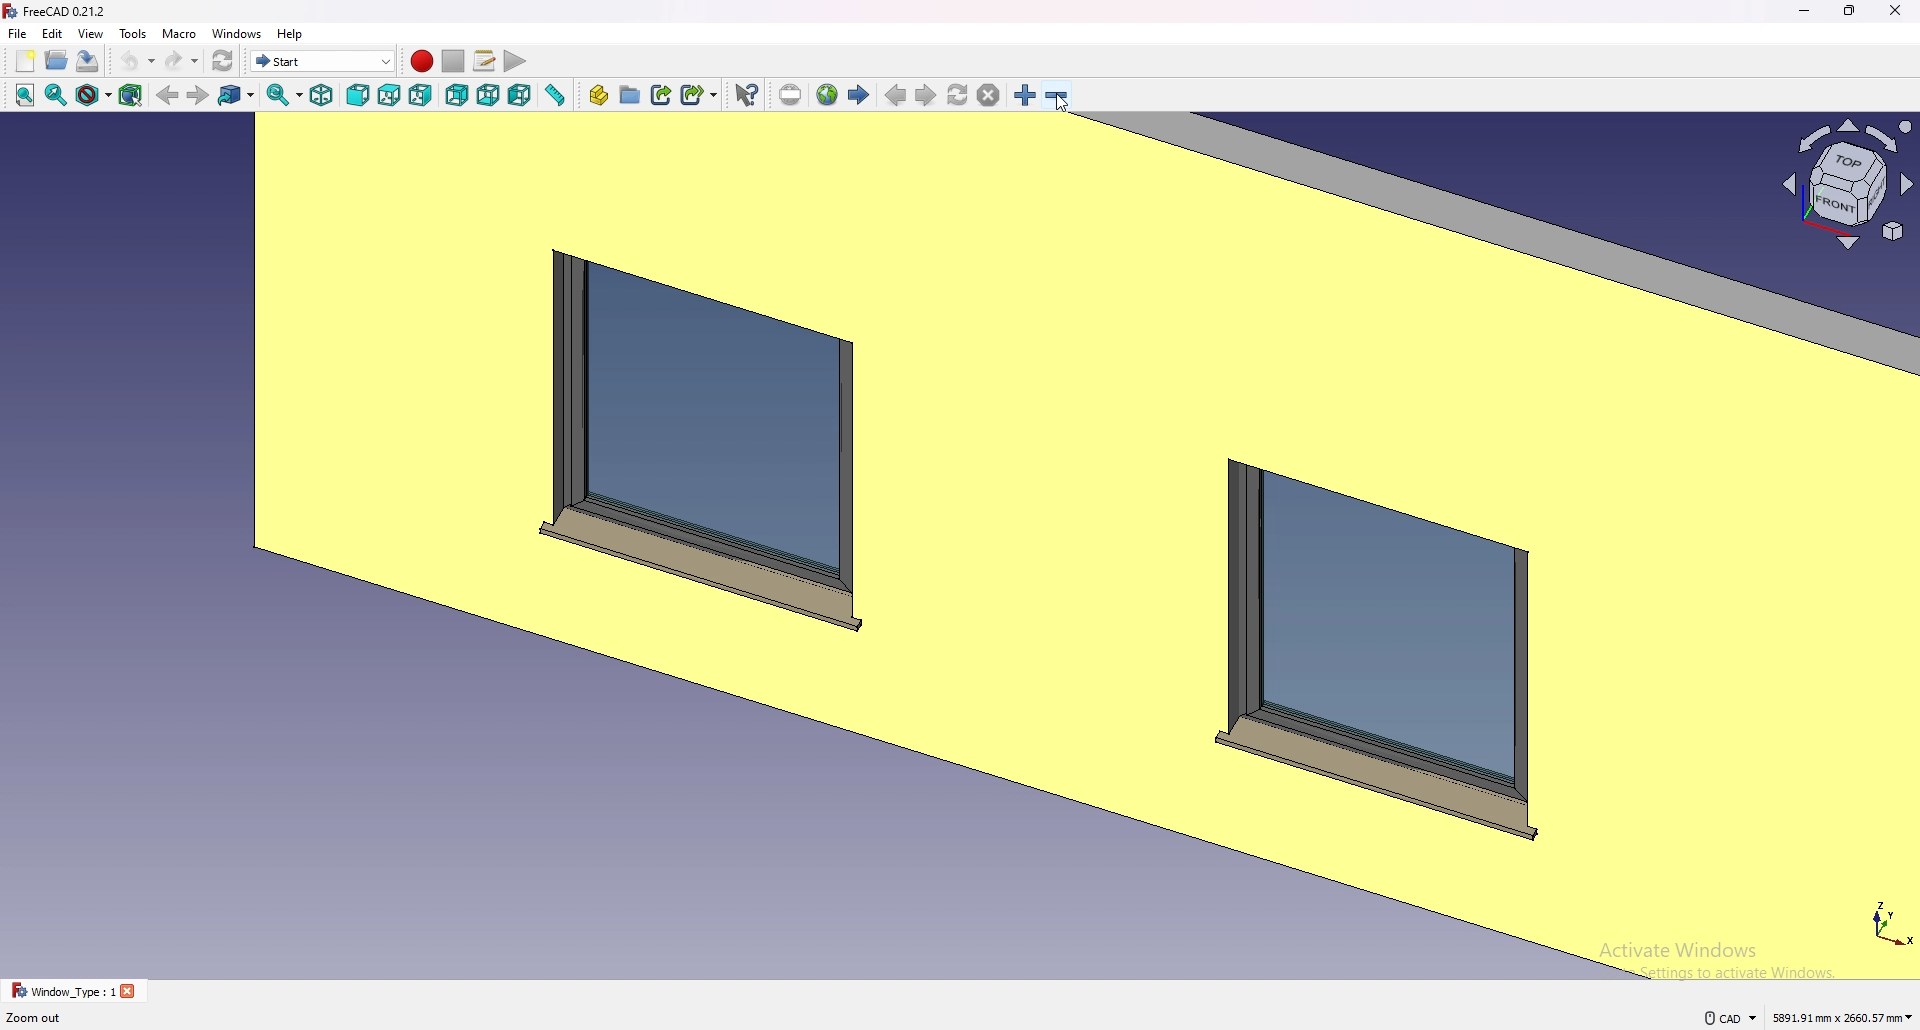  Describe the element at coordinates (456, 96) in the screenshot. I see `rear` at that location.